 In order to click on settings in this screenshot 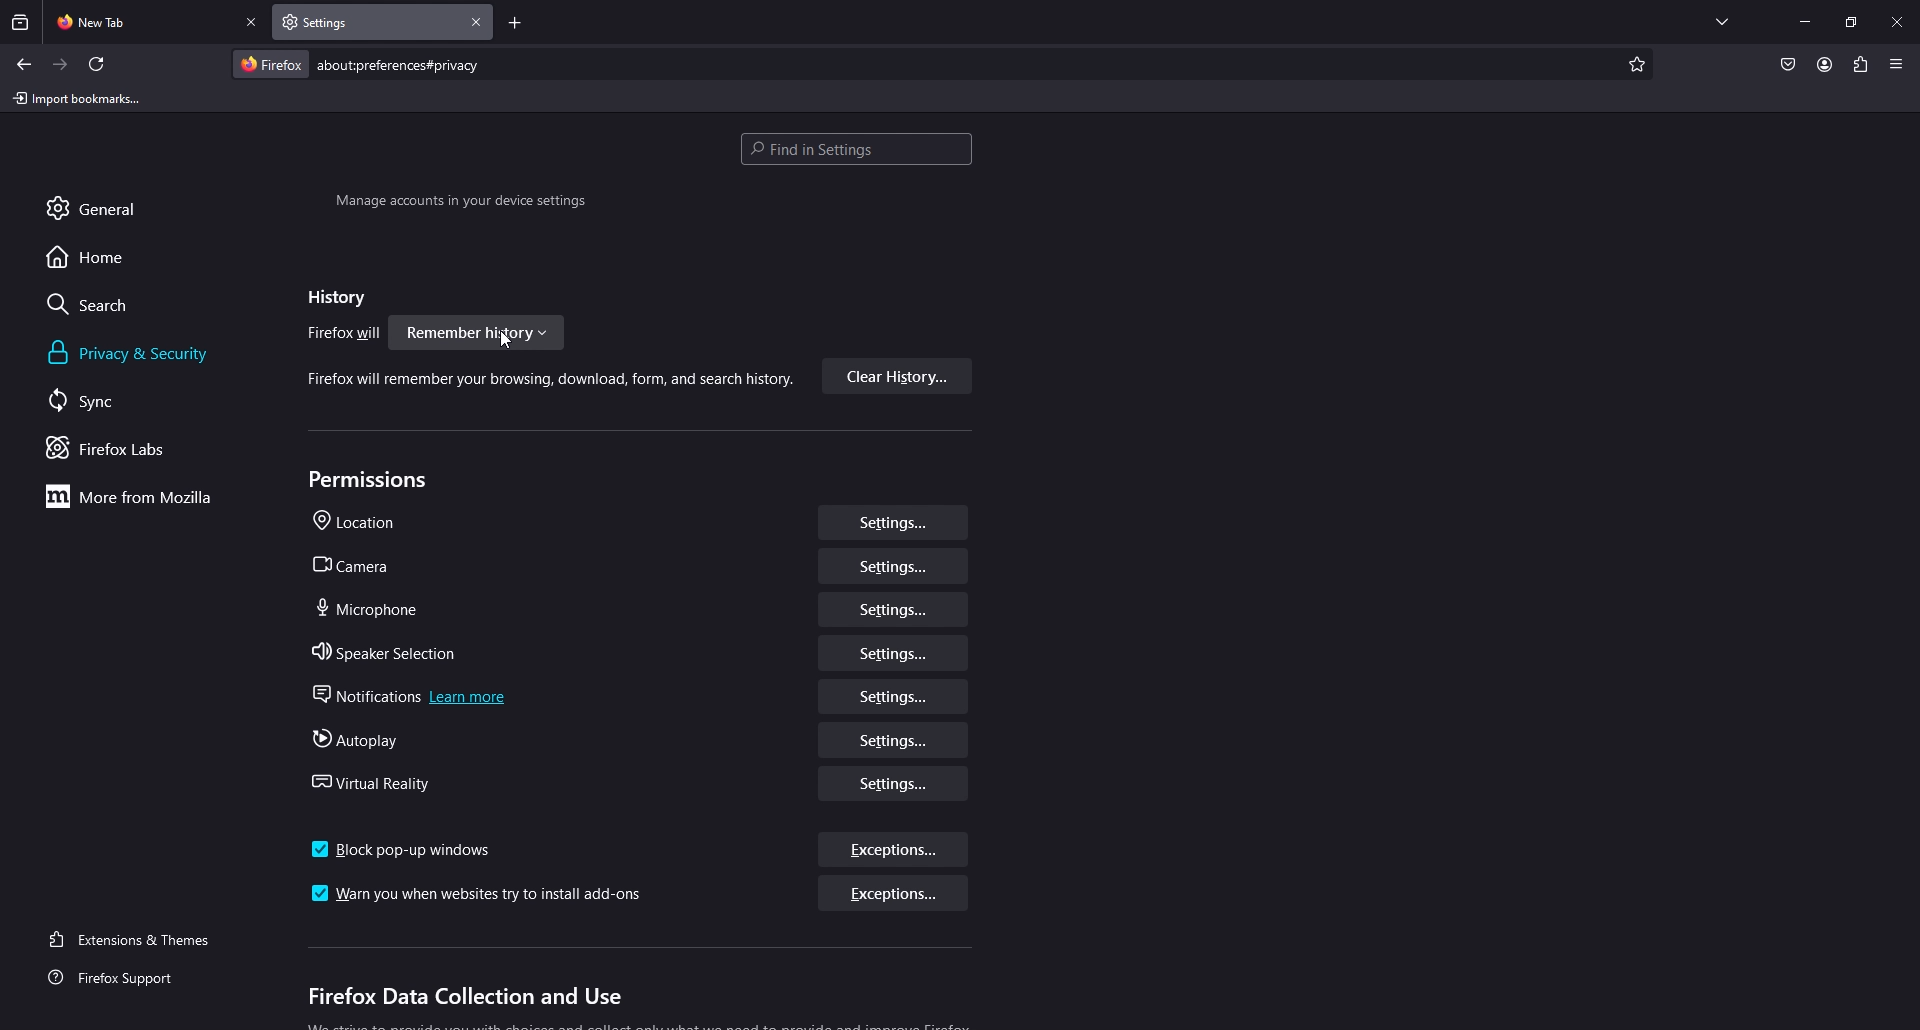, I will do `click(895, 783)`.